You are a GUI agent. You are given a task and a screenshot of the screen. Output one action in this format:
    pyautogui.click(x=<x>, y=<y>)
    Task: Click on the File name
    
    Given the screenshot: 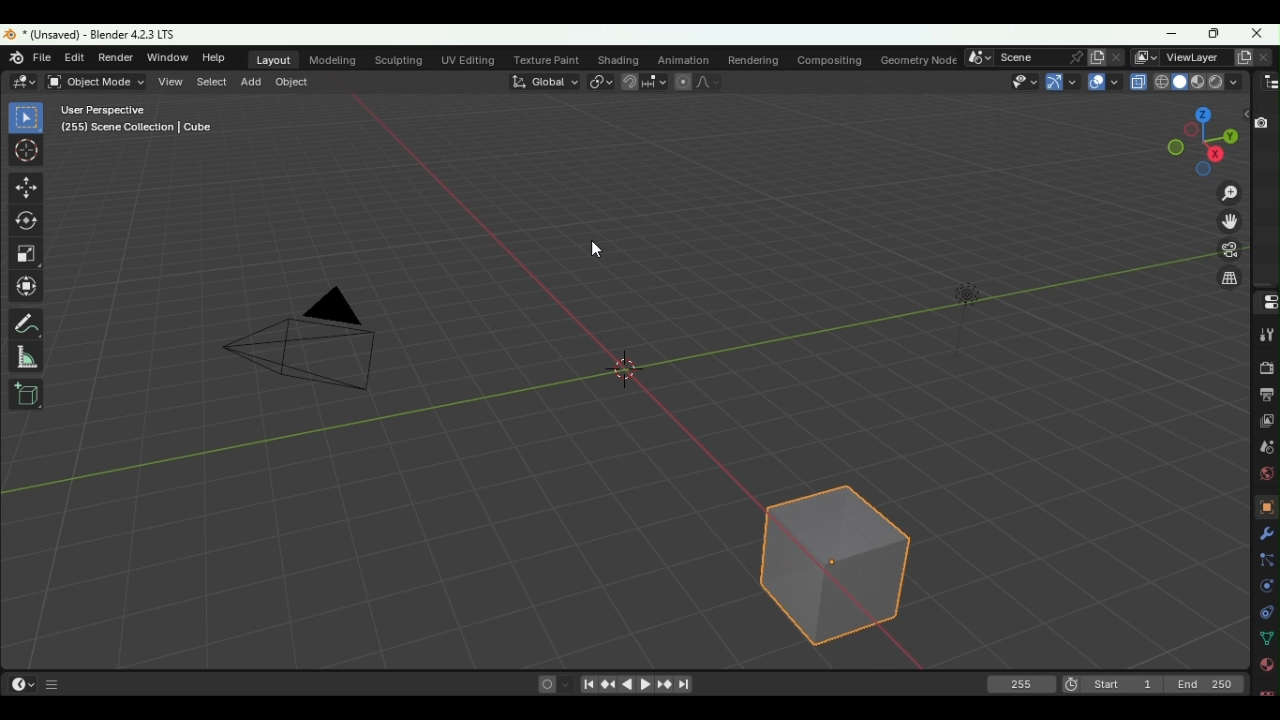 What is the action you would take?
    pyautogui.click(x=103, y=34)
    